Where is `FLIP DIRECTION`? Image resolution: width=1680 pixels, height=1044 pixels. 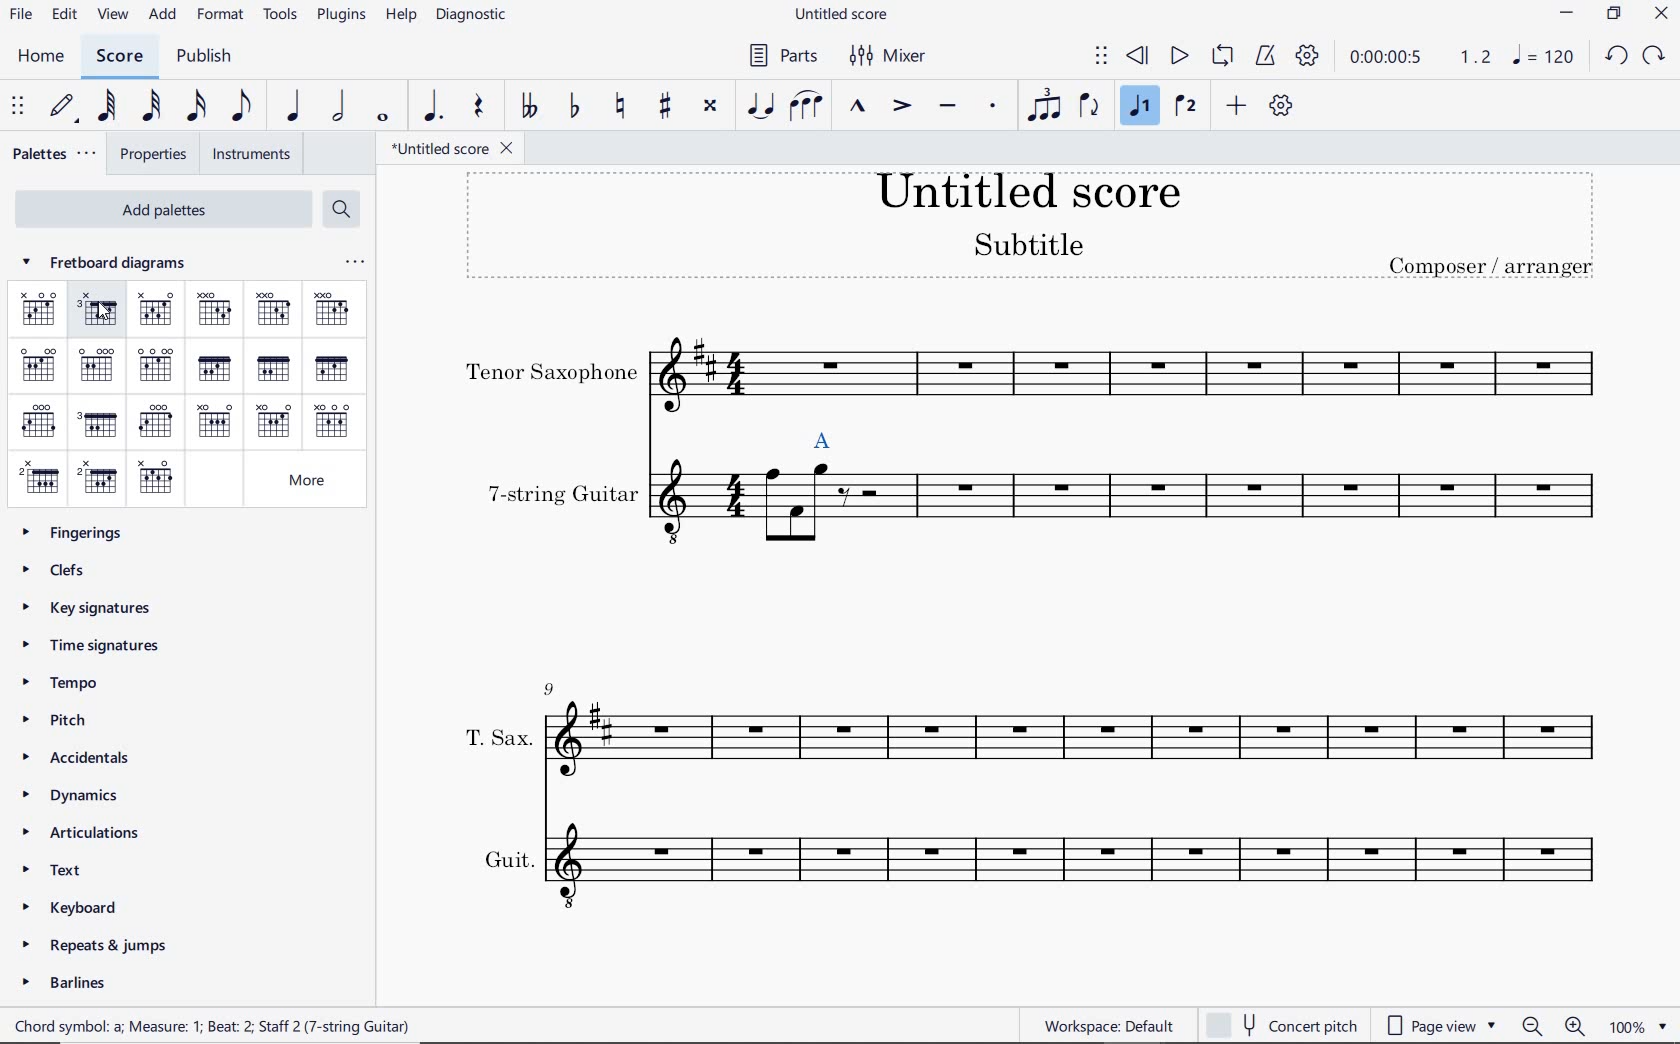 FLIP DIRECTION is located at coordinates (1091, 107).